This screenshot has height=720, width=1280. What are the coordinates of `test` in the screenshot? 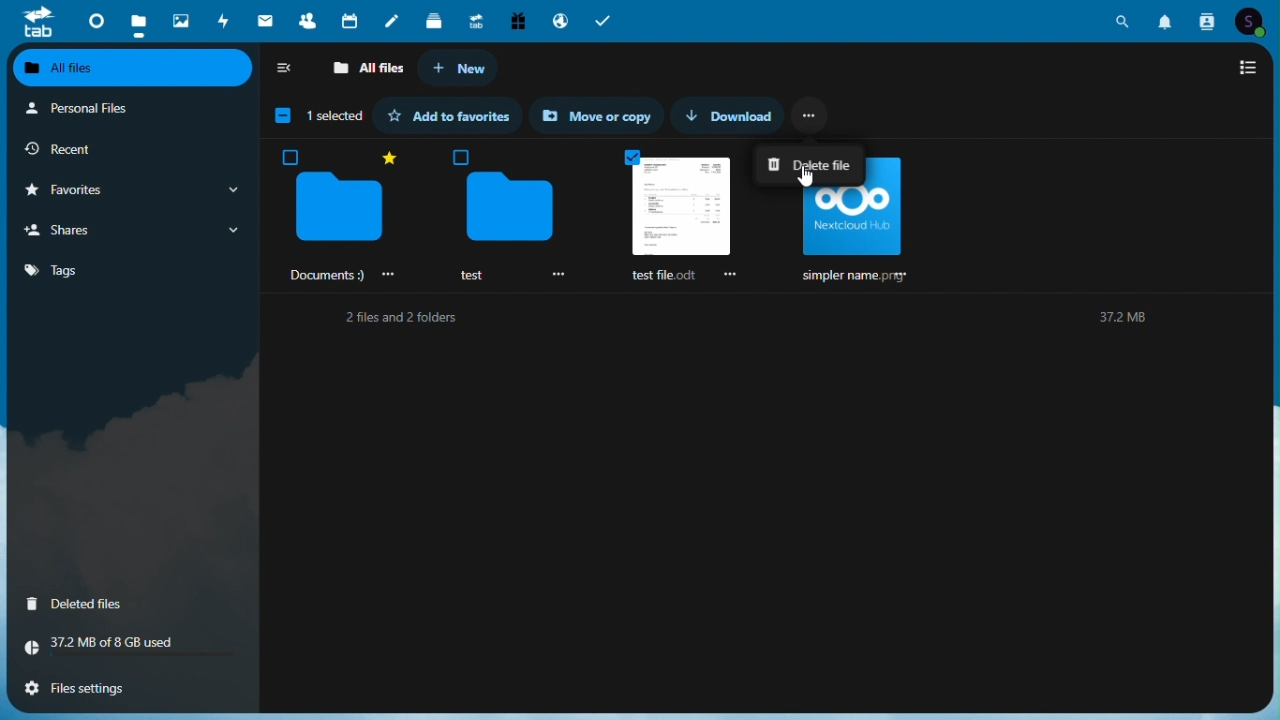 It's located at (507, 214).